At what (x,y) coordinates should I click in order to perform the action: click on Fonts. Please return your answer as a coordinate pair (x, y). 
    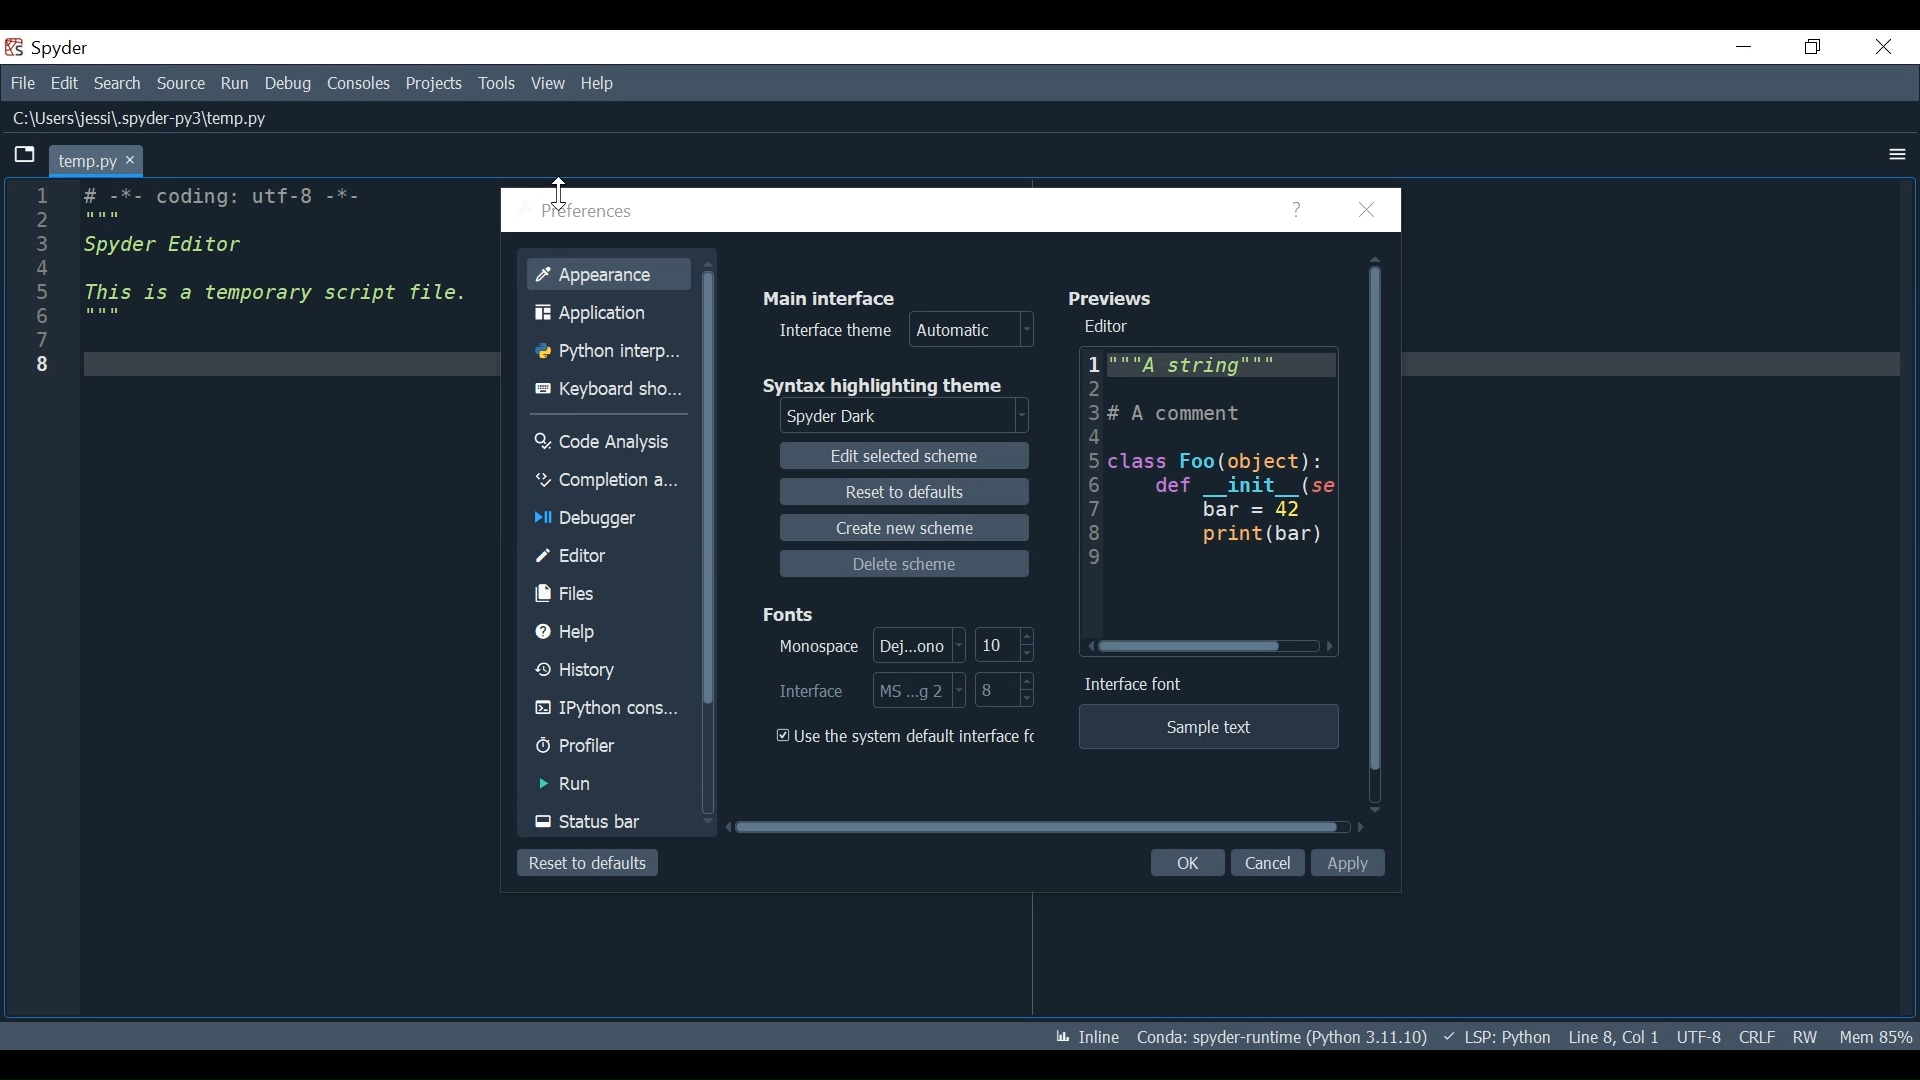
    Looking at the image, I should click on (790, 614).